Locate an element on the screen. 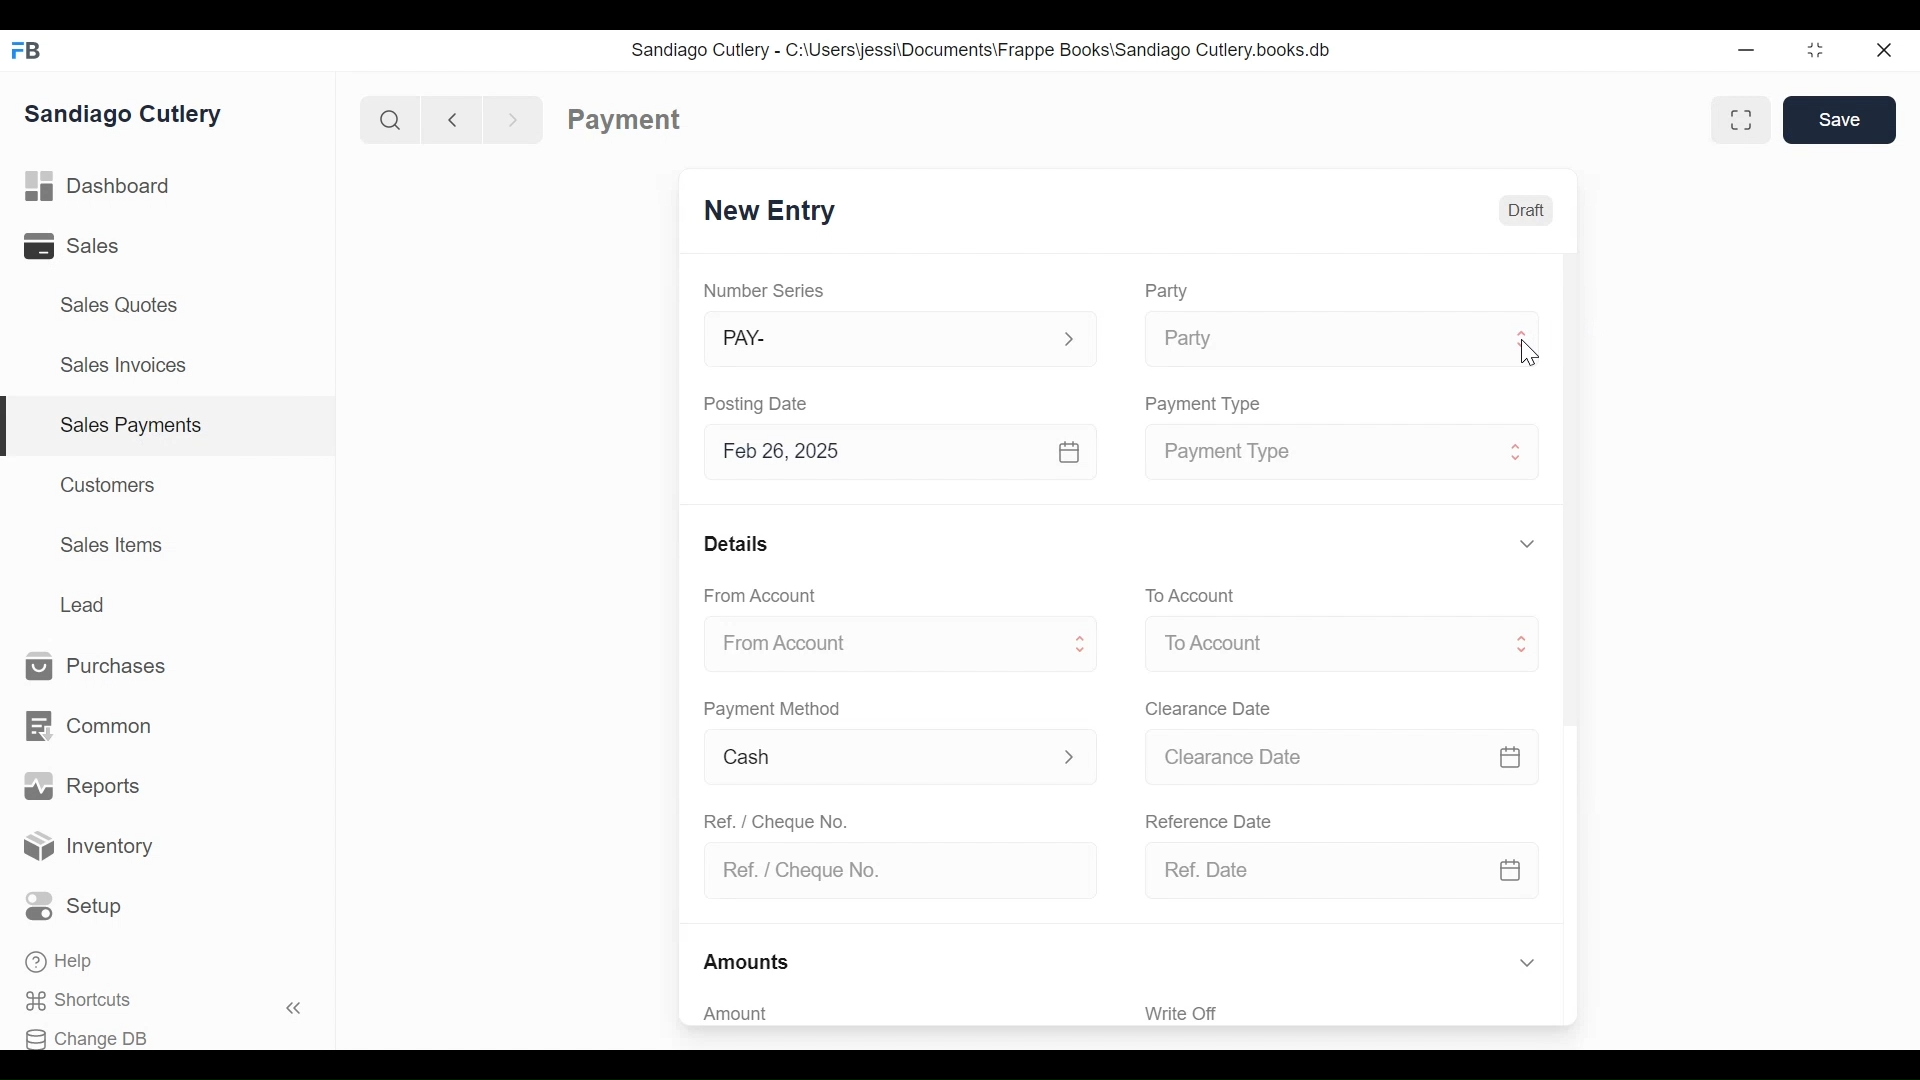 Image resolution: width=1920 pixels, height=1080 pixels. Party is located at coordinates (1165, 291).